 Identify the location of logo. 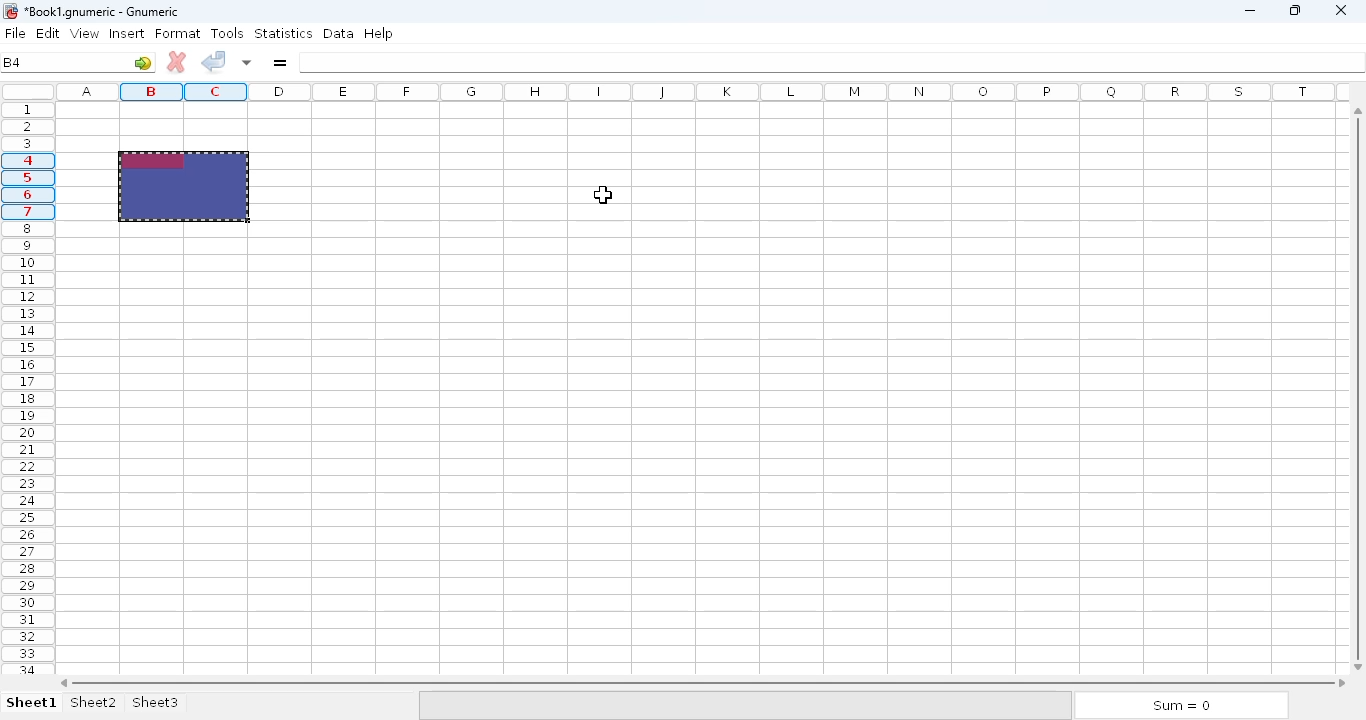
(10, 12).